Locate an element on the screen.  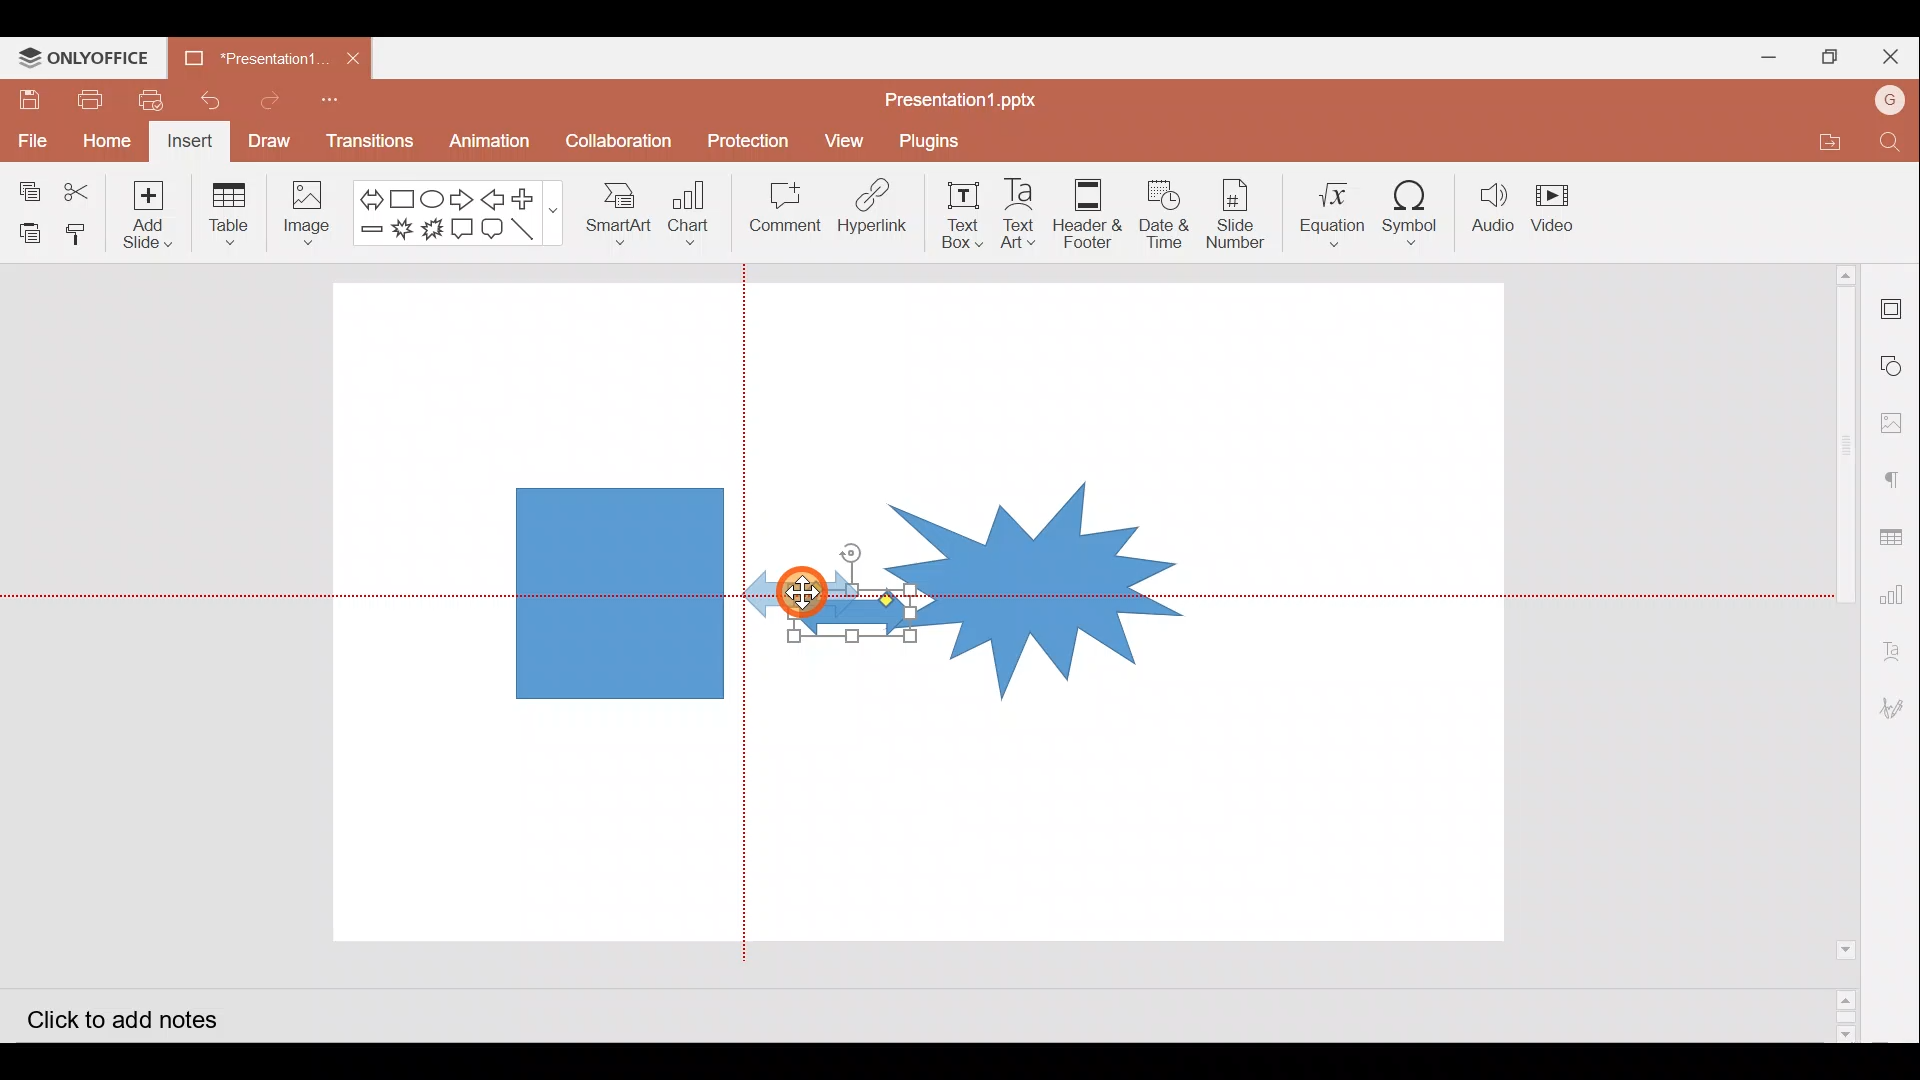
Left arrow is located at coordinates (497, 199).